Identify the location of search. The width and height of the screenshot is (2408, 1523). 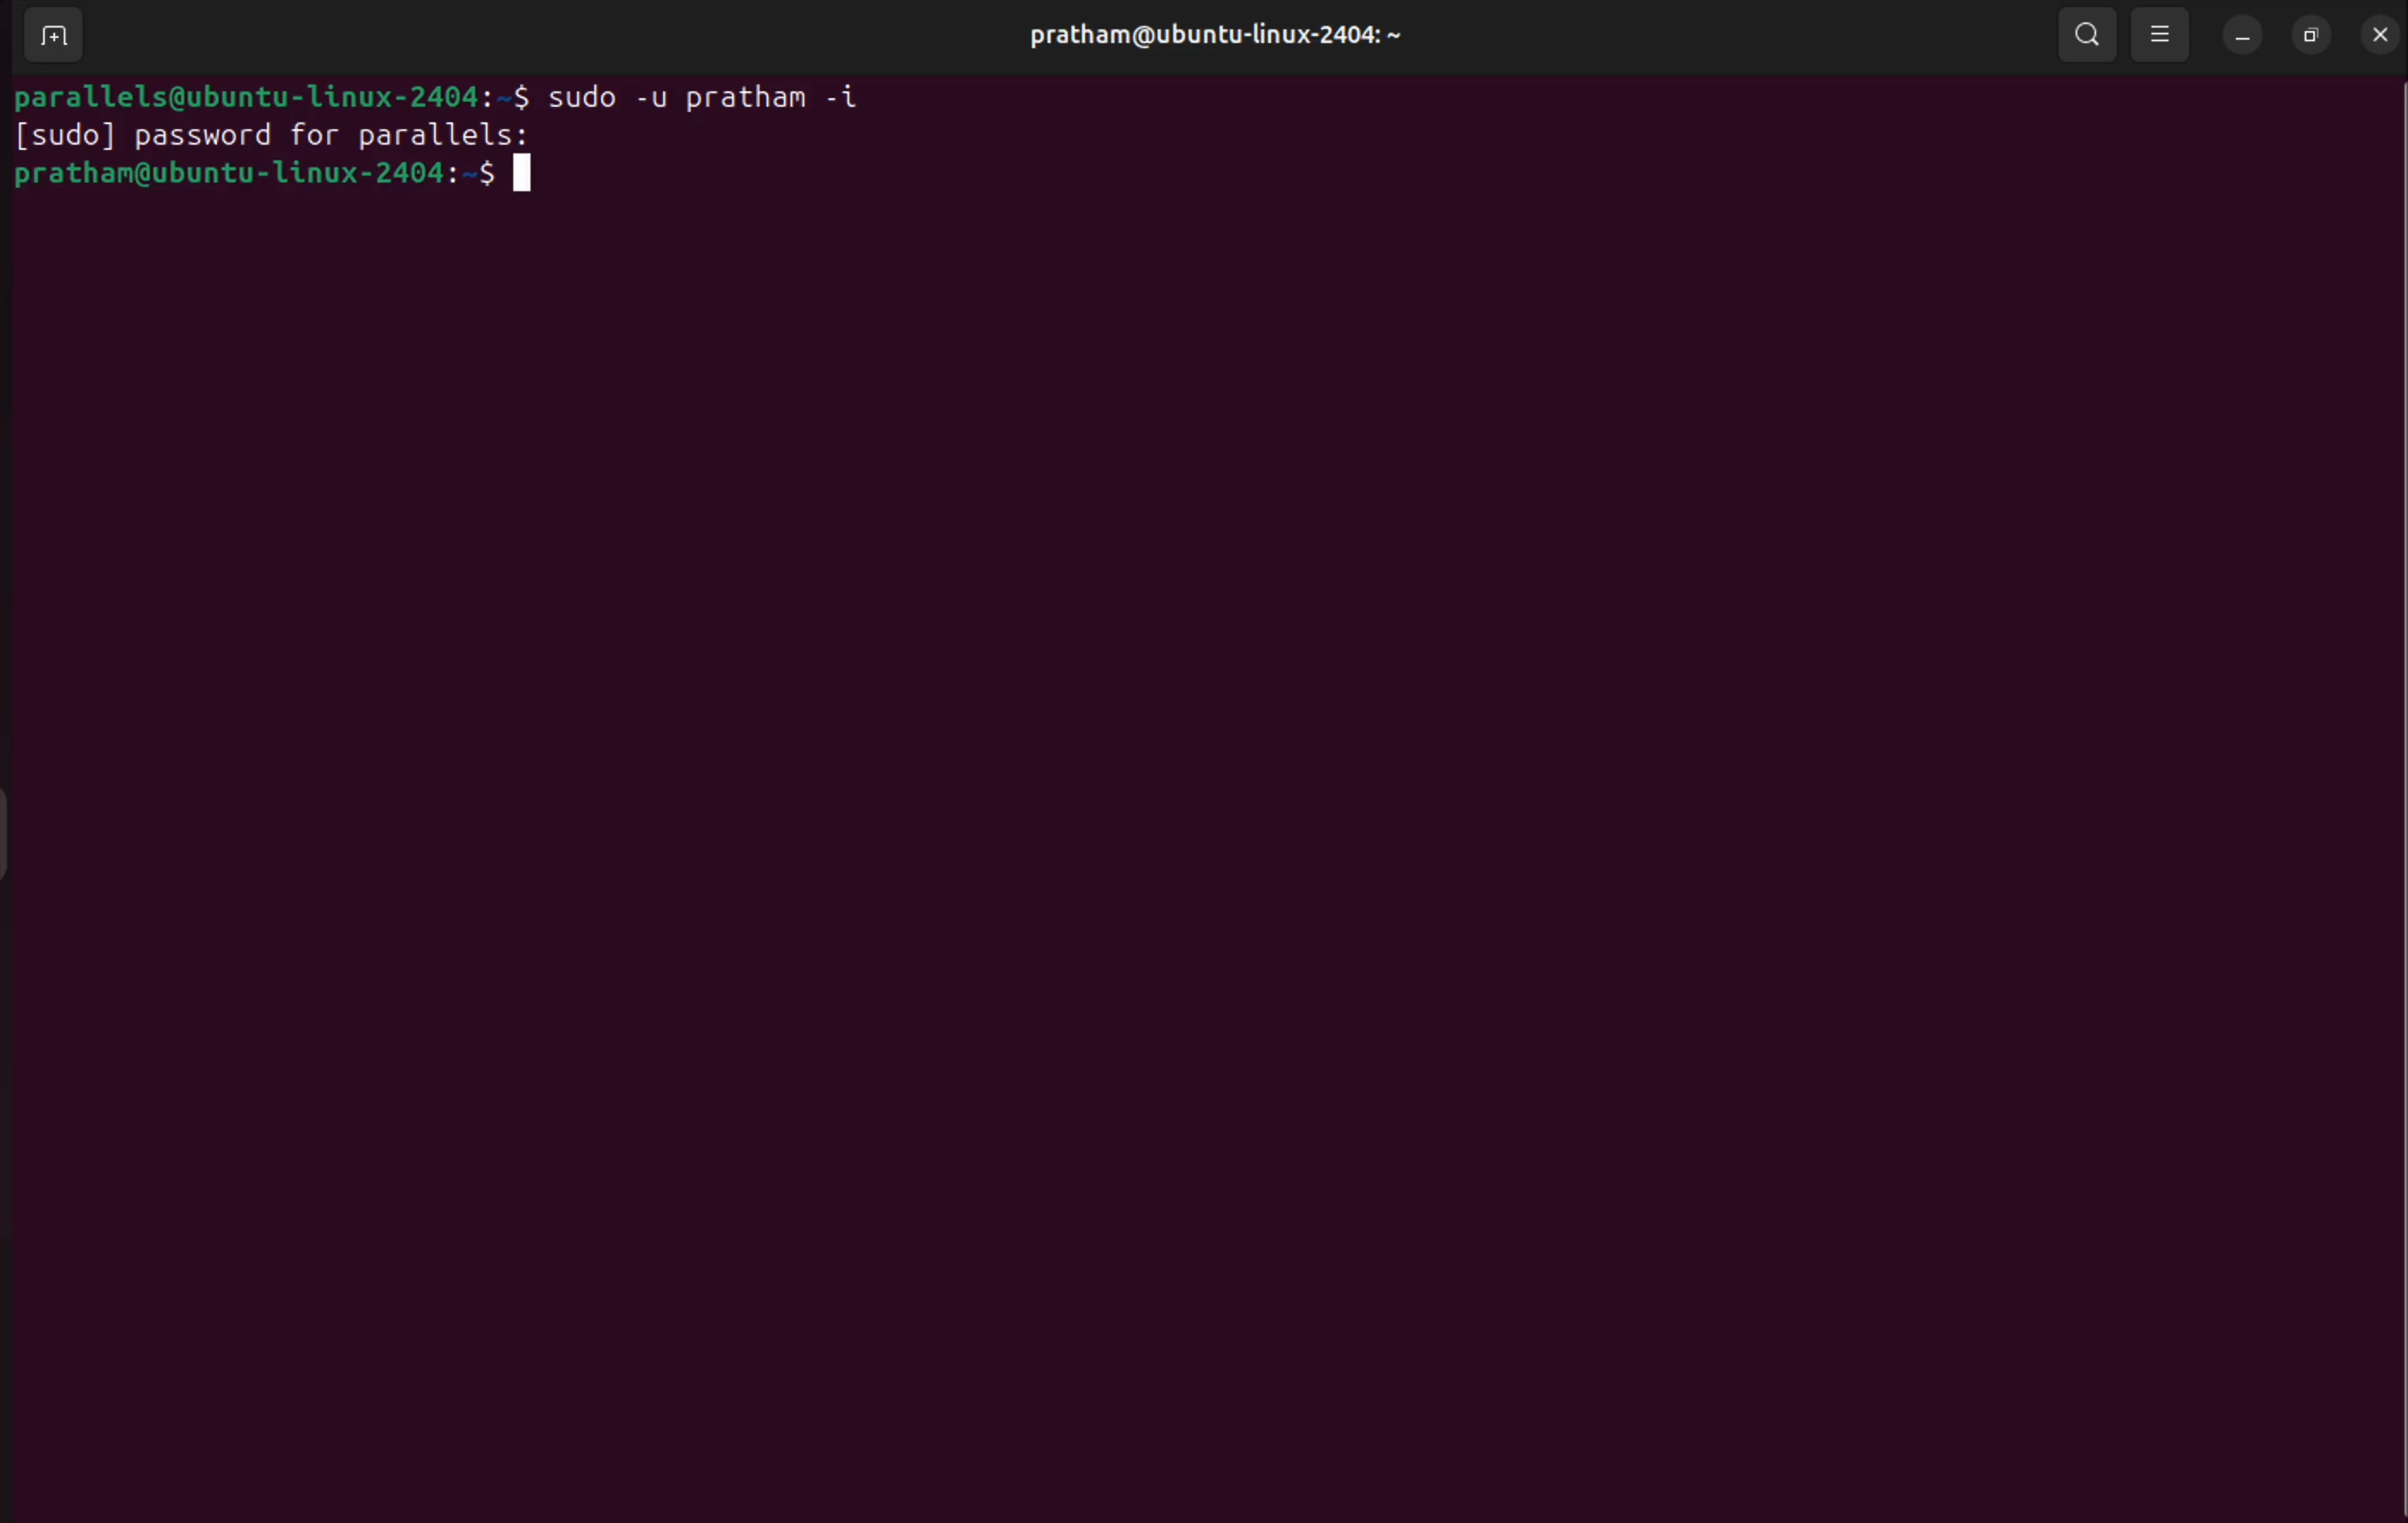
(2086, 37).